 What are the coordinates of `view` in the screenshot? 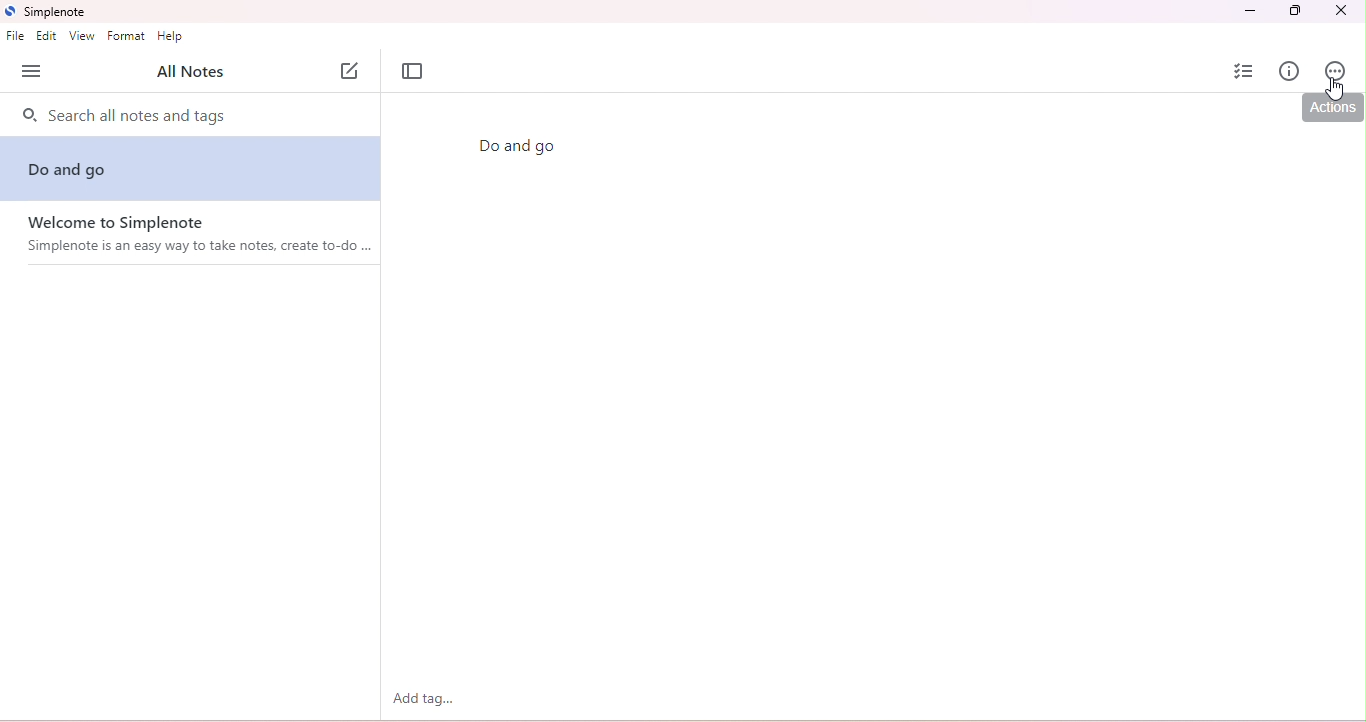 It's located at (82, 36).